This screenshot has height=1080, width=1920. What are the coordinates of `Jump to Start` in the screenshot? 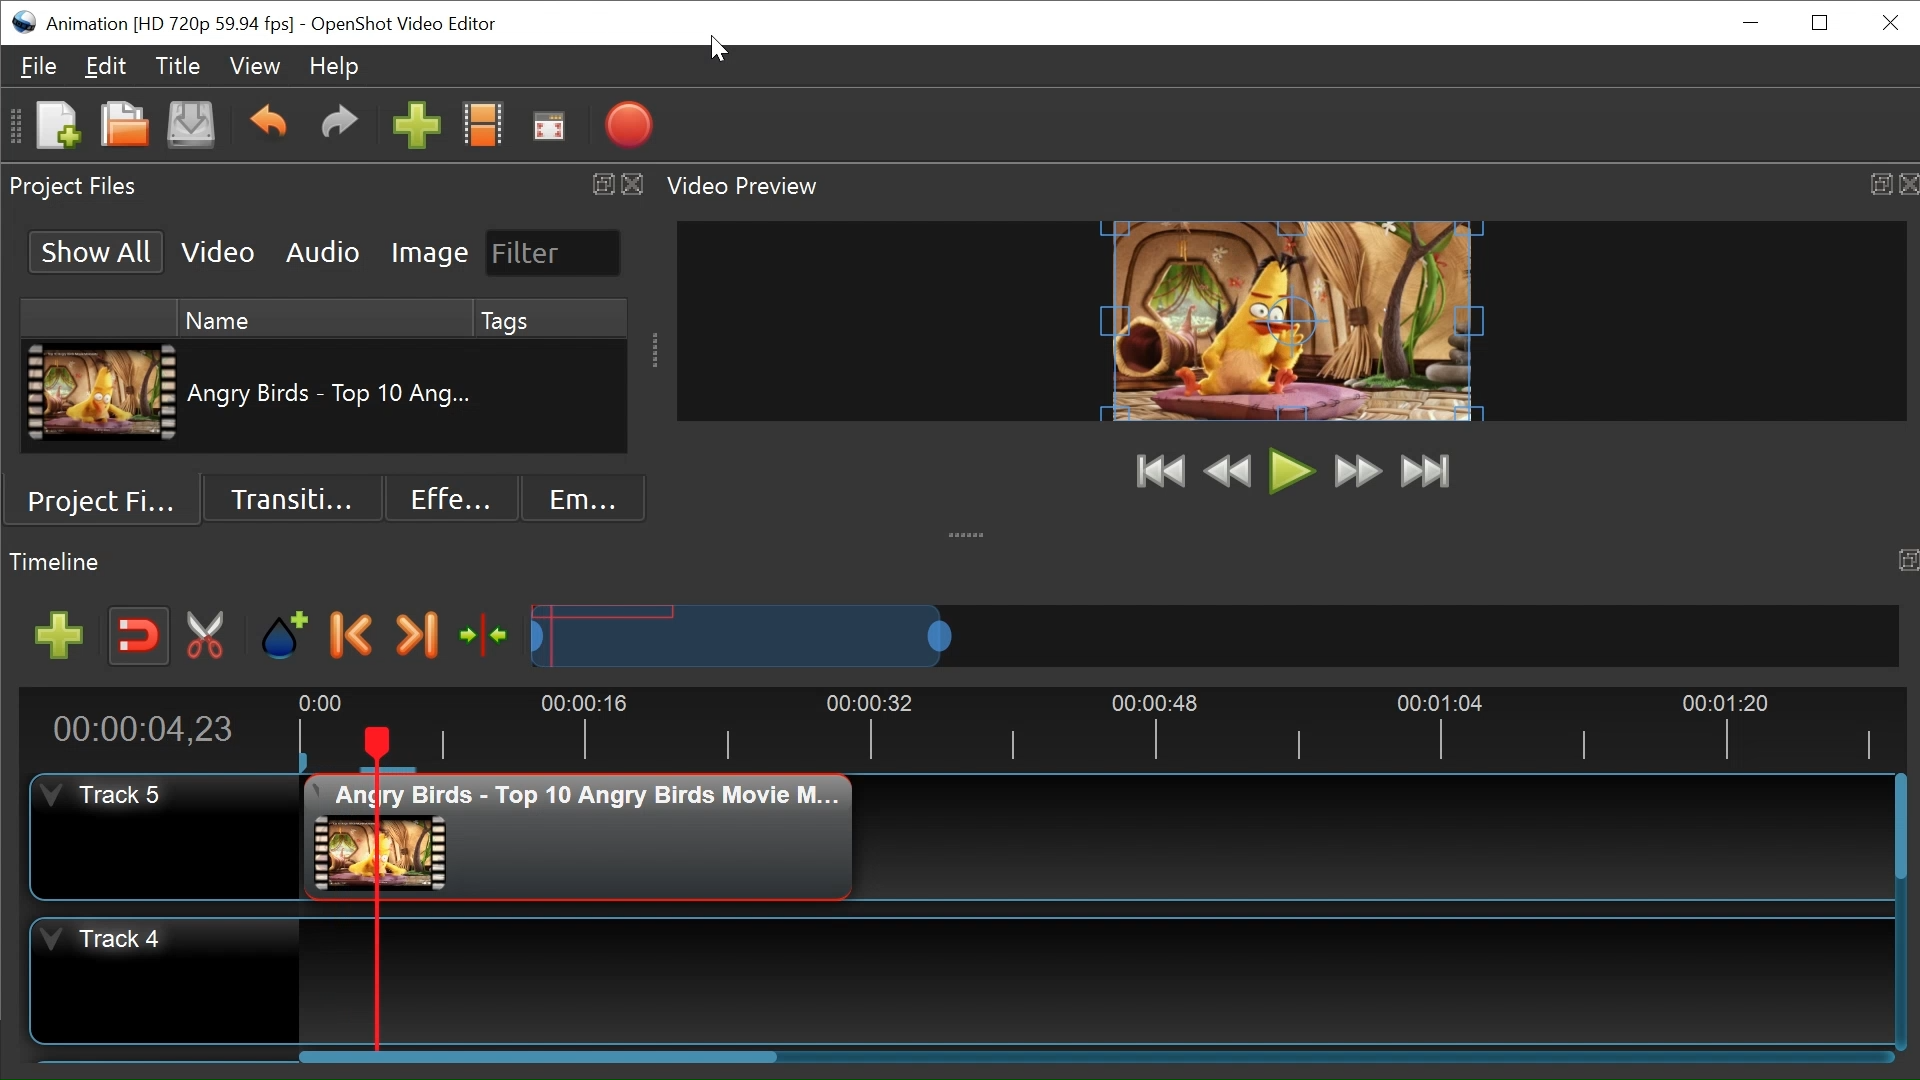 It's located at (1162, 473).